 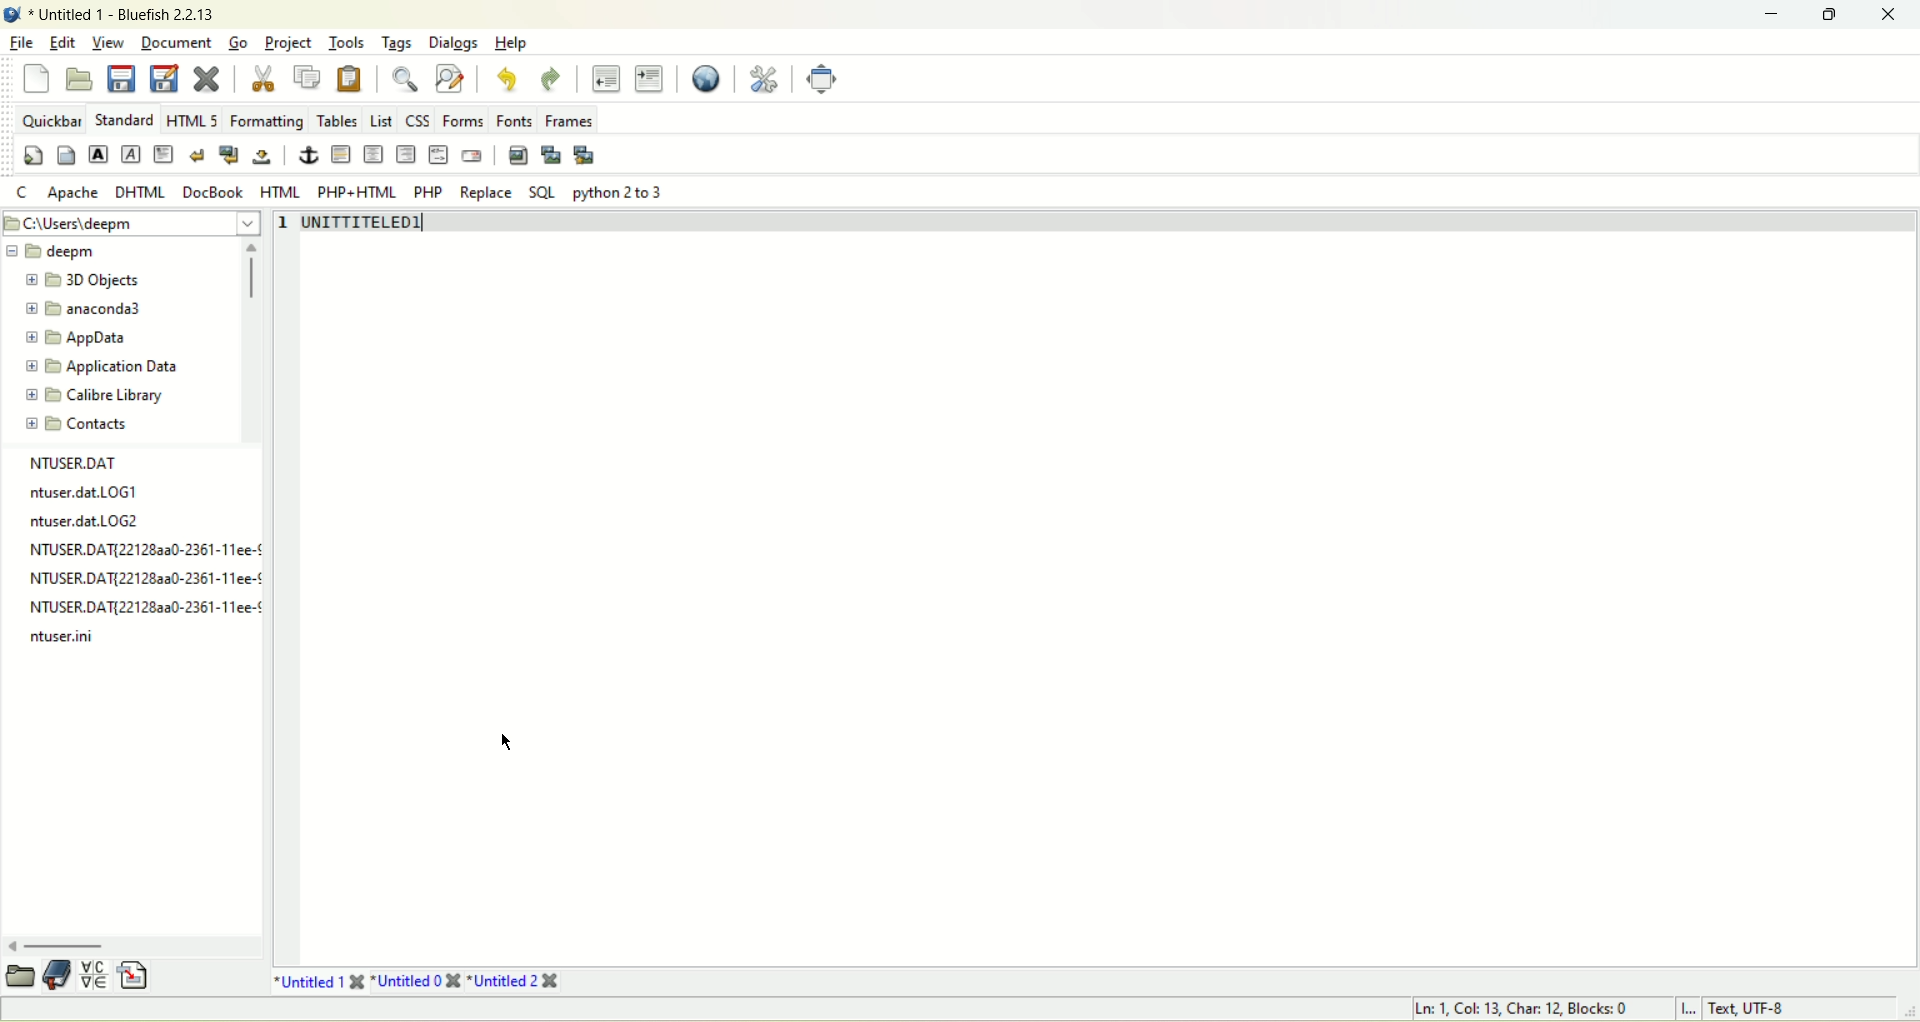 I want to click on Formatting, so click(x=262, y=118).